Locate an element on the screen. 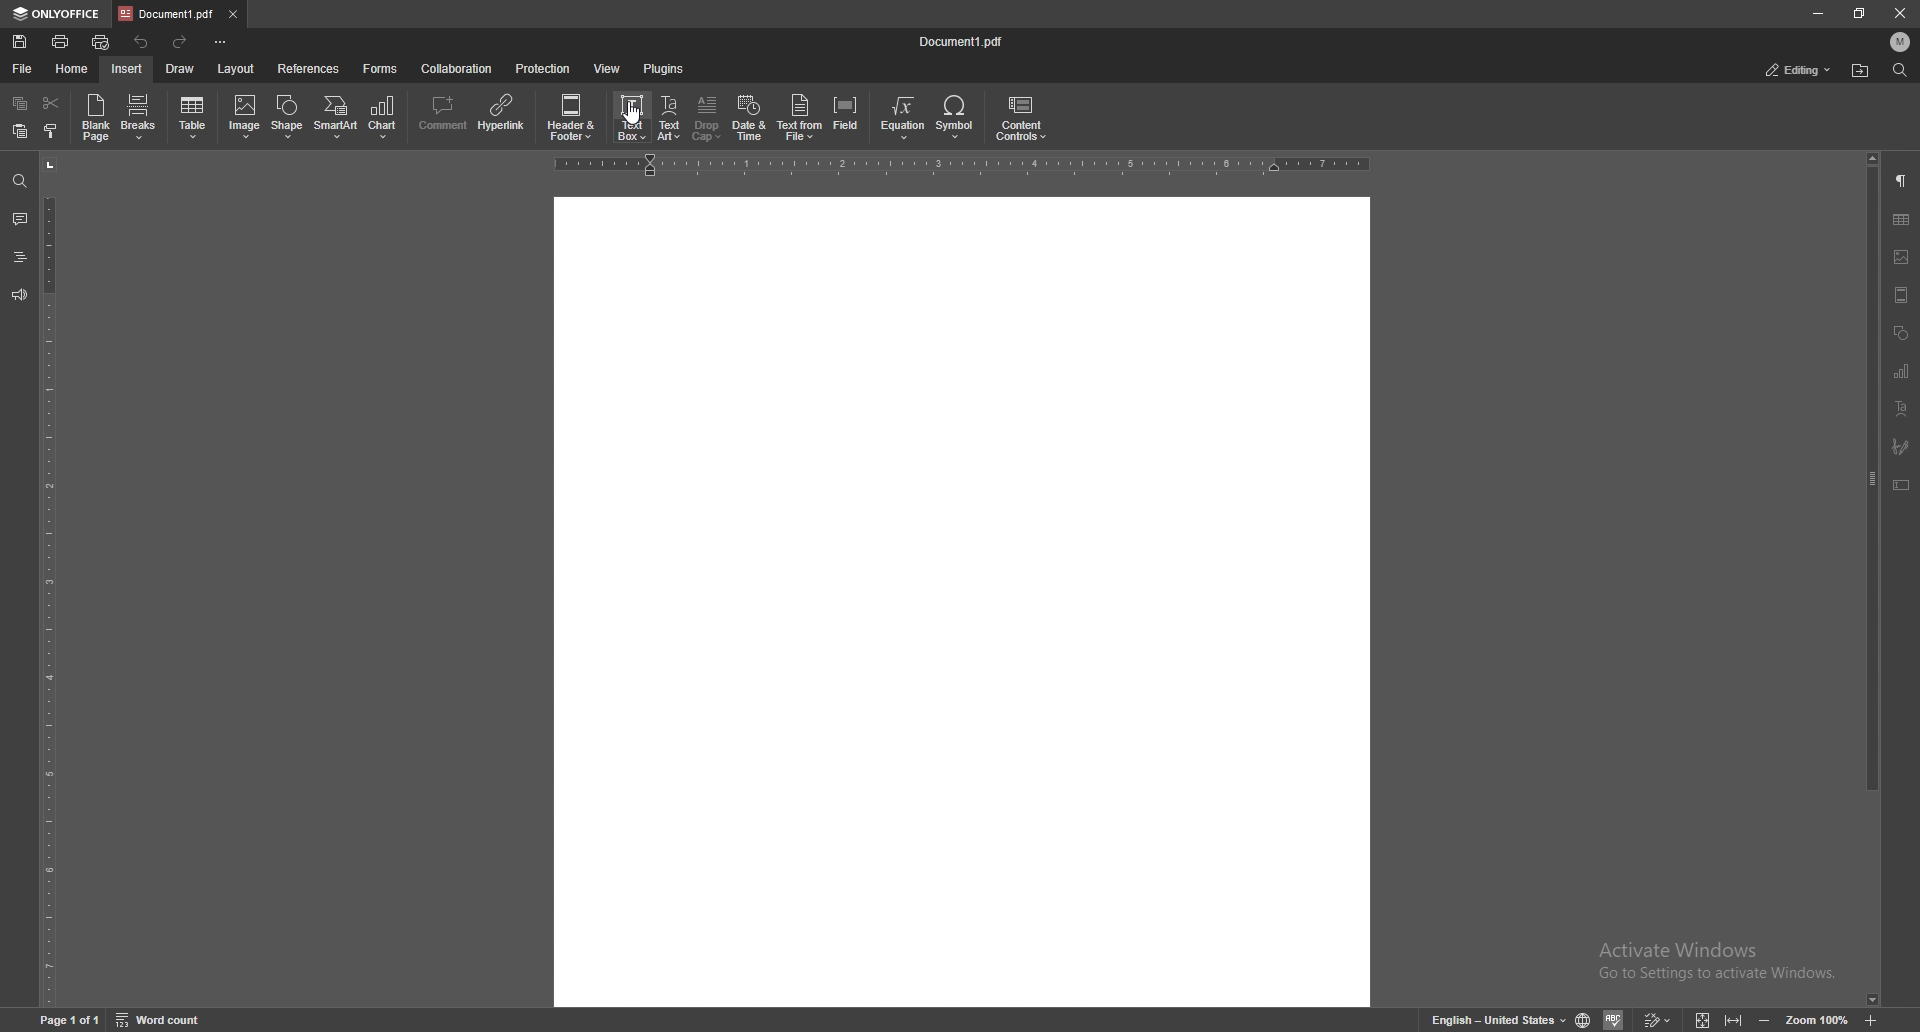 The height and width of the screenshot is (1032, 1920). hyperlink is located at coordinates (504, 113).